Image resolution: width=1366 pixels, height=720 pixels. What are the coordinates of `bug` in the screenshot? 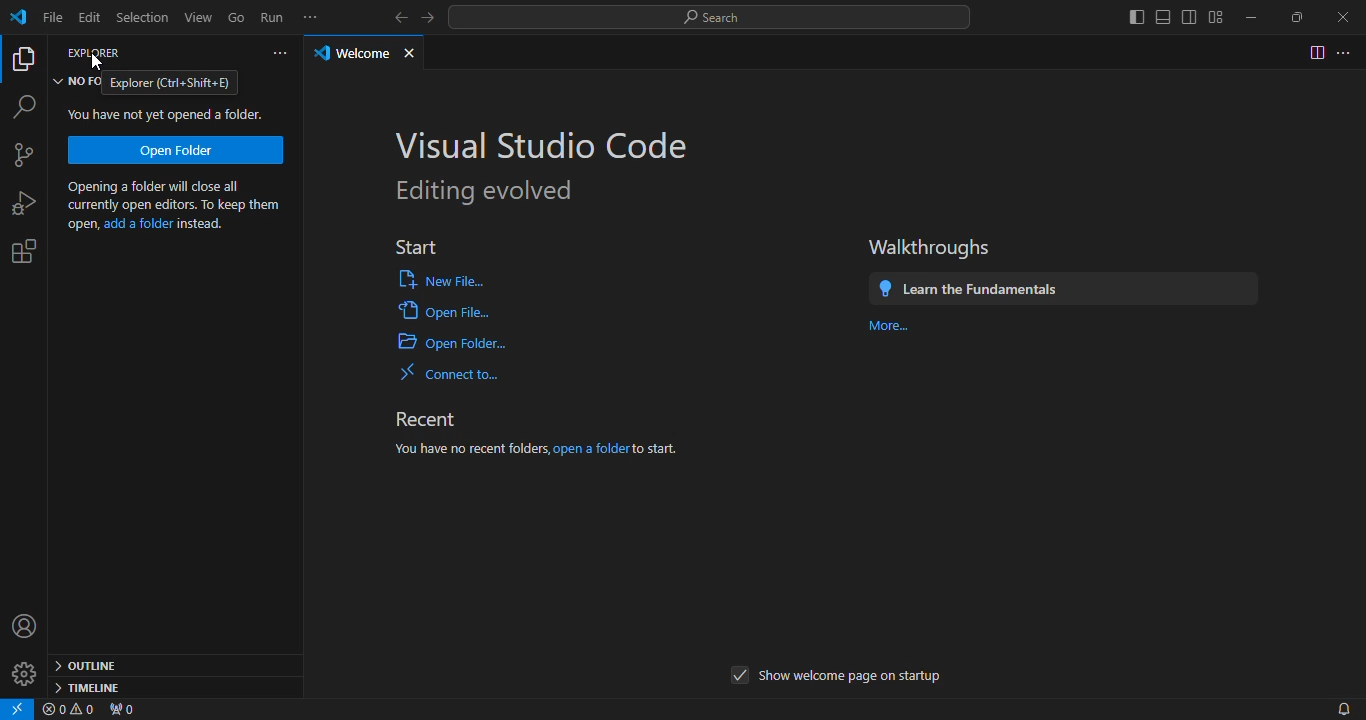 It's located at (21, 202).